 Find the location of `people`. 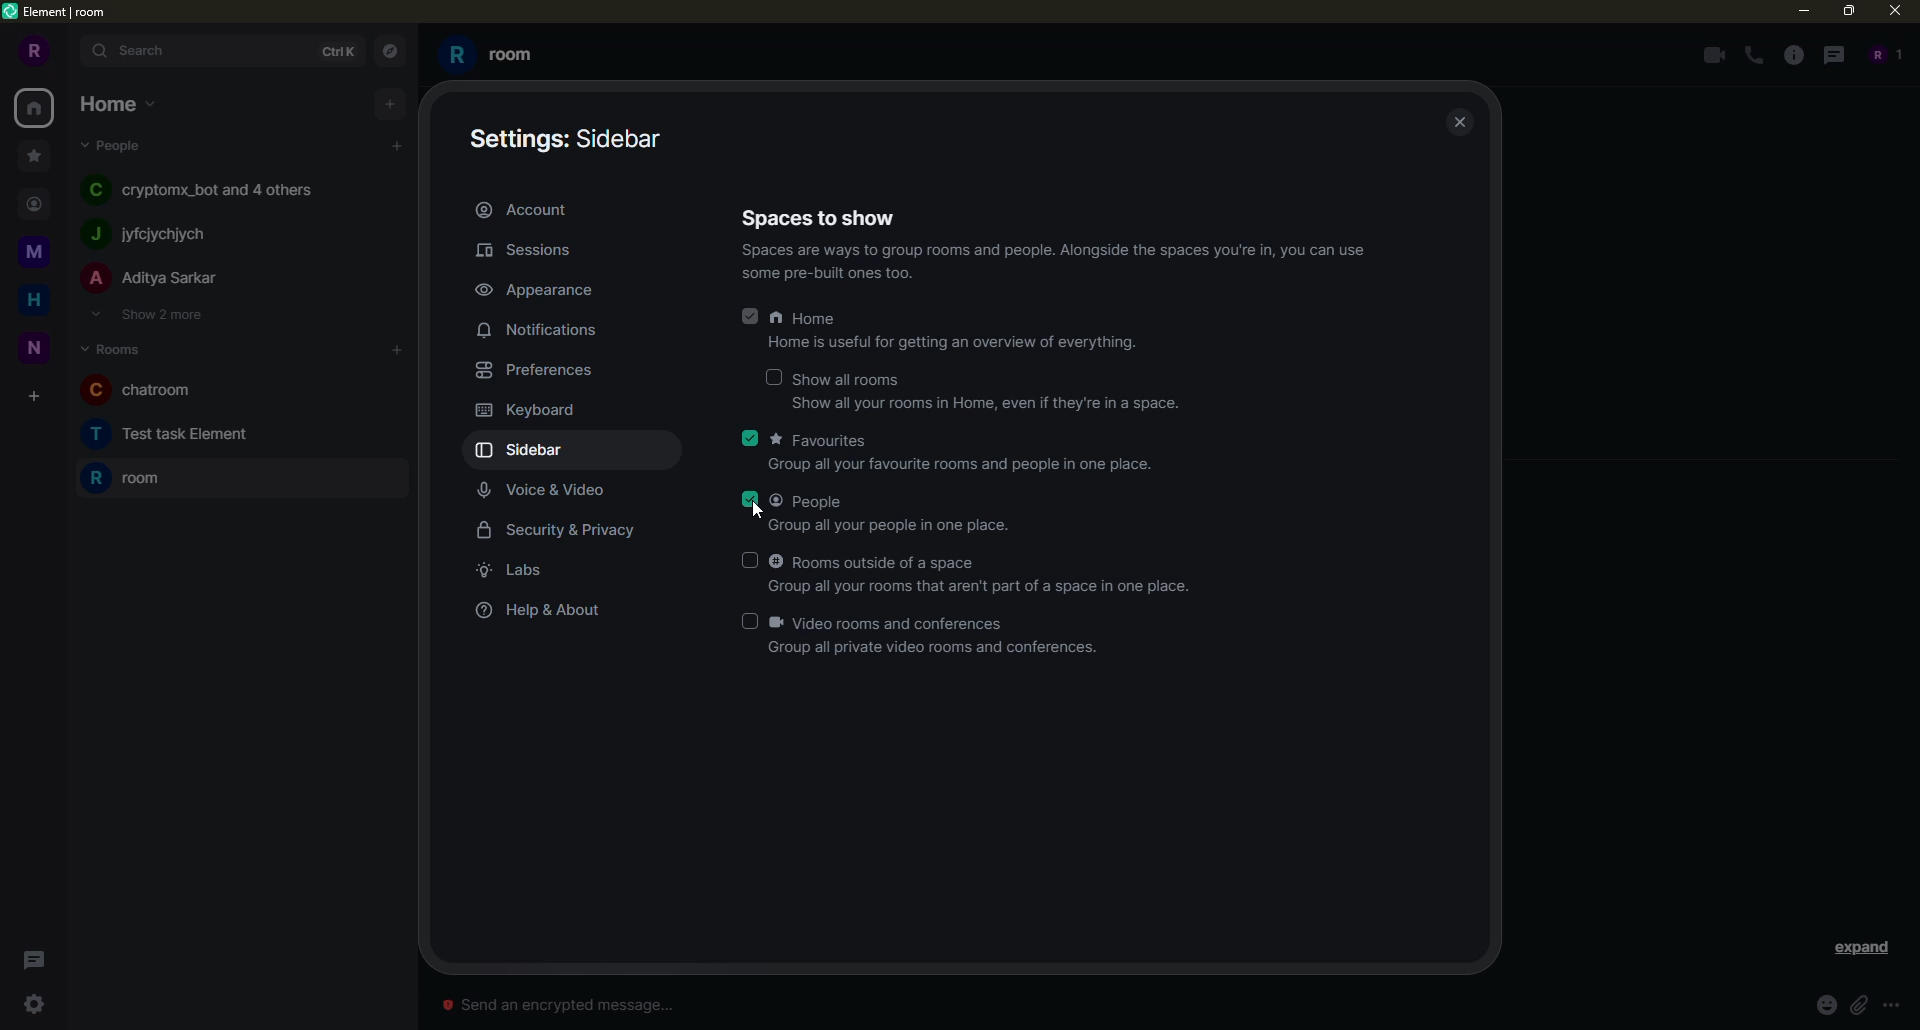

people is located at coordinates (114, 146).